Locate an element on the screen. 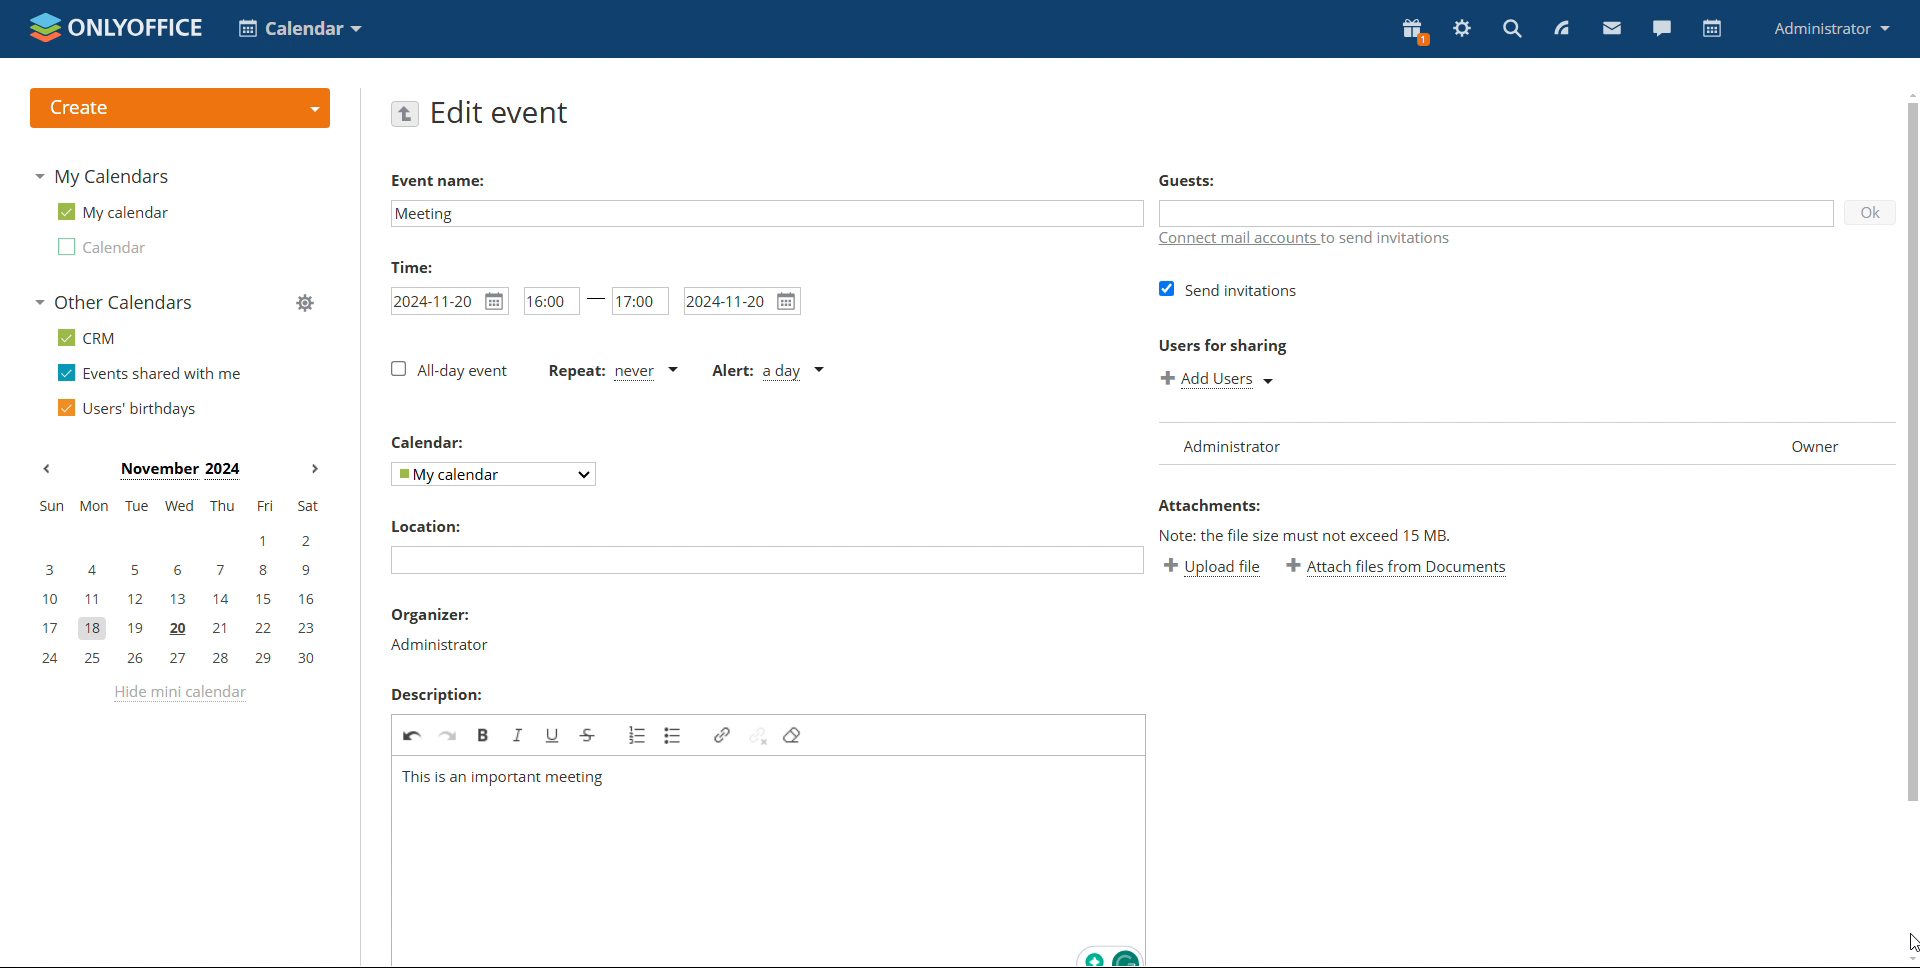 Image resolution: width=1920 pixels, height=968 pixels. event name is located at coordinates (438, 180).